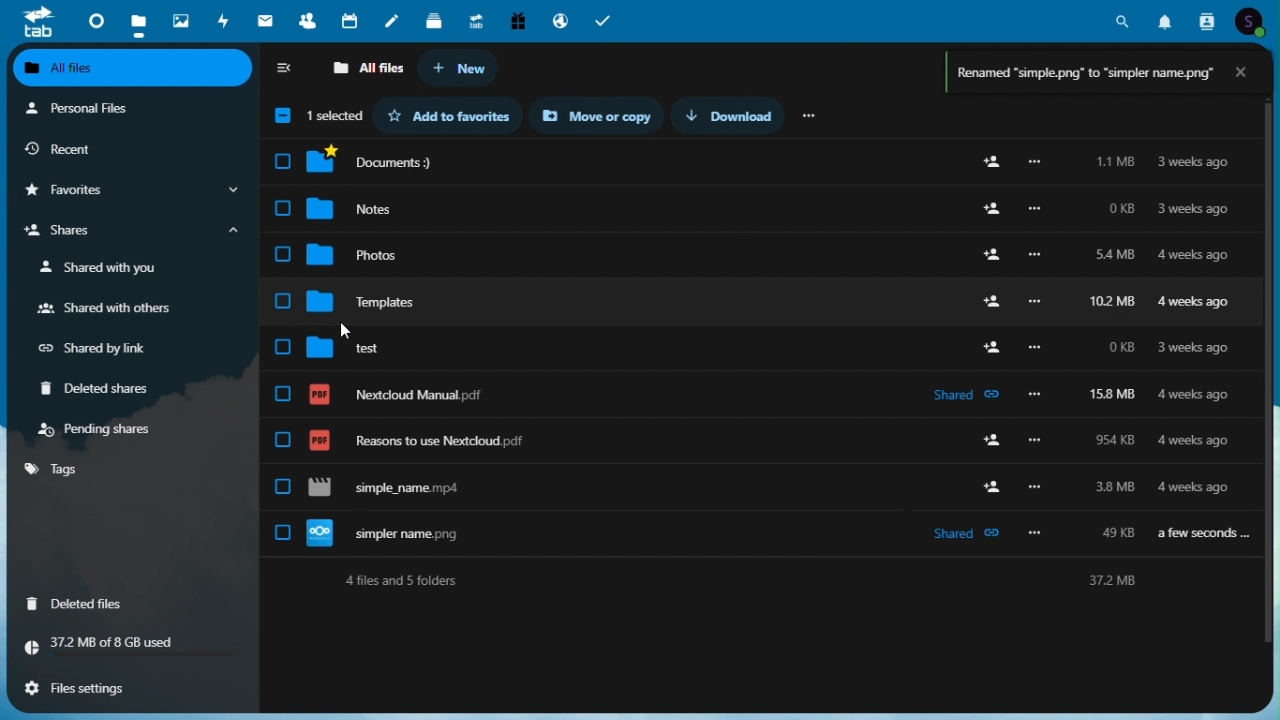 The image size is (1280, 720). Describe the element at coordinates (103, 310) in the screenshot. I see `shared with others` at that location.